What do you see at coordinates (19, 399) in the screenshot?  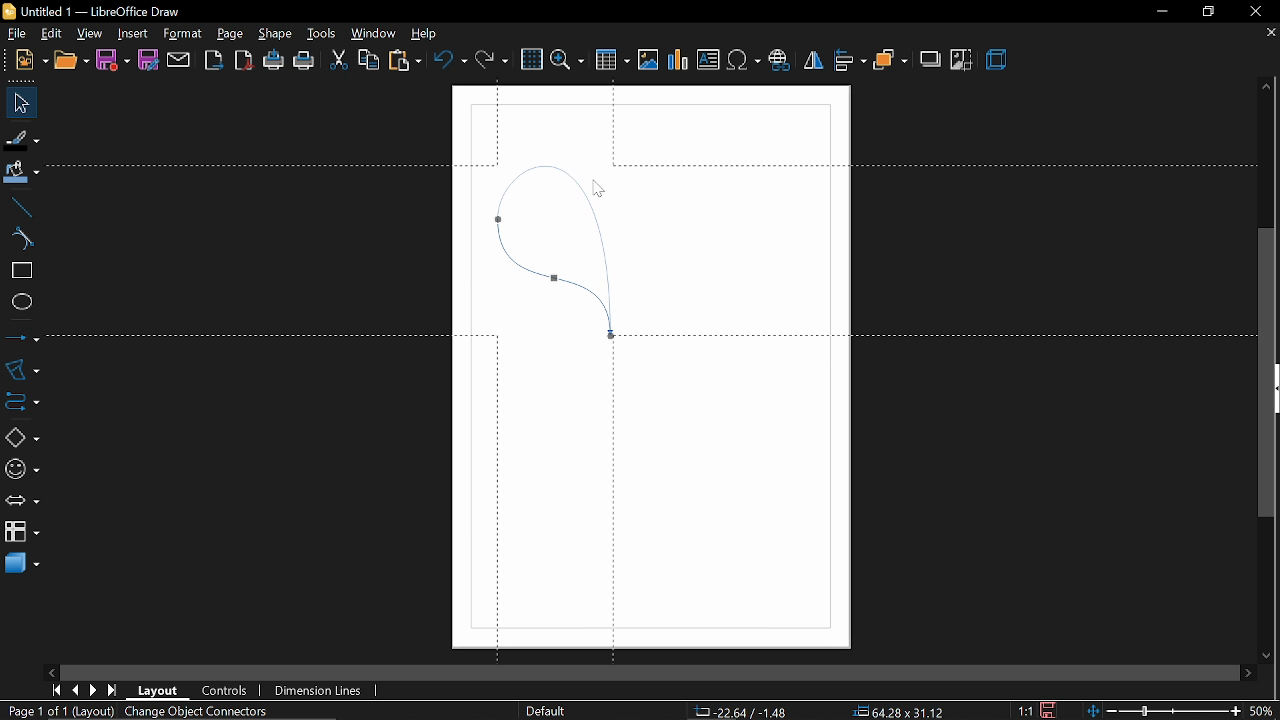 I see `connector` at bounding box center [19, 399].